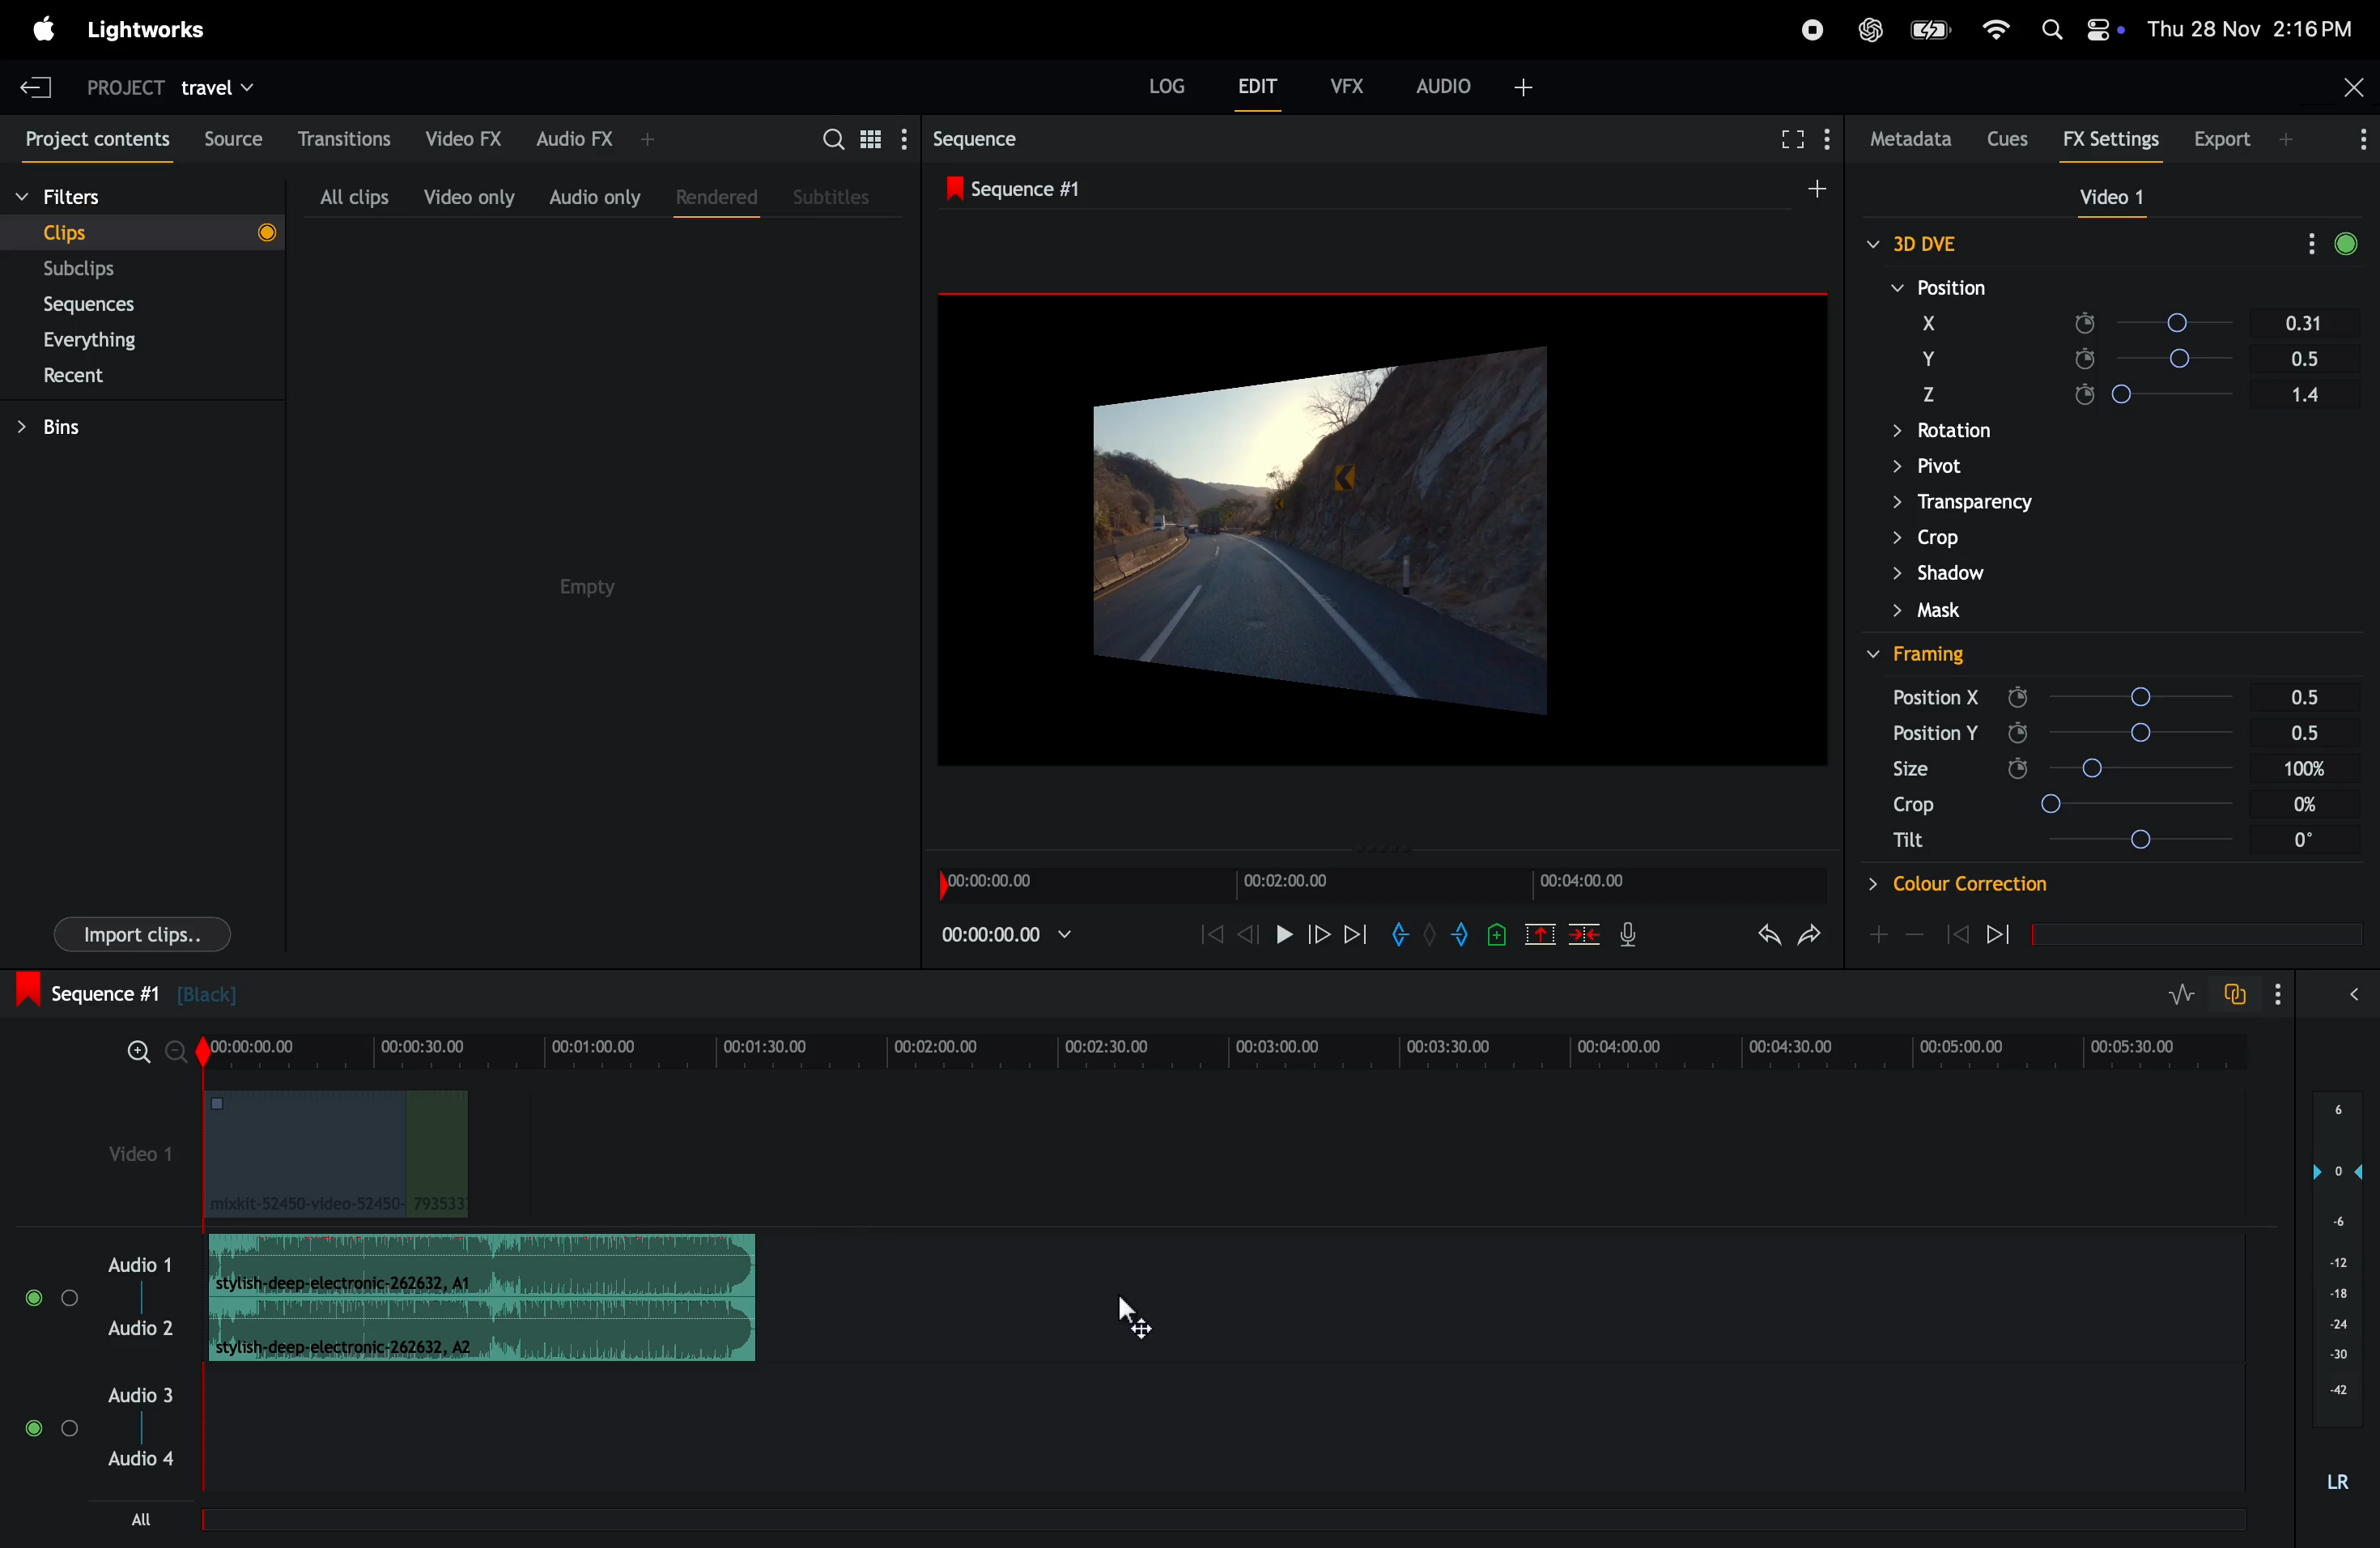 Image resolution: width=2380 pixels, height=1548 pixels. Describe the element at coordinates (143, 1058) in the screenshot. I see `zoom in zoom out` at that location.